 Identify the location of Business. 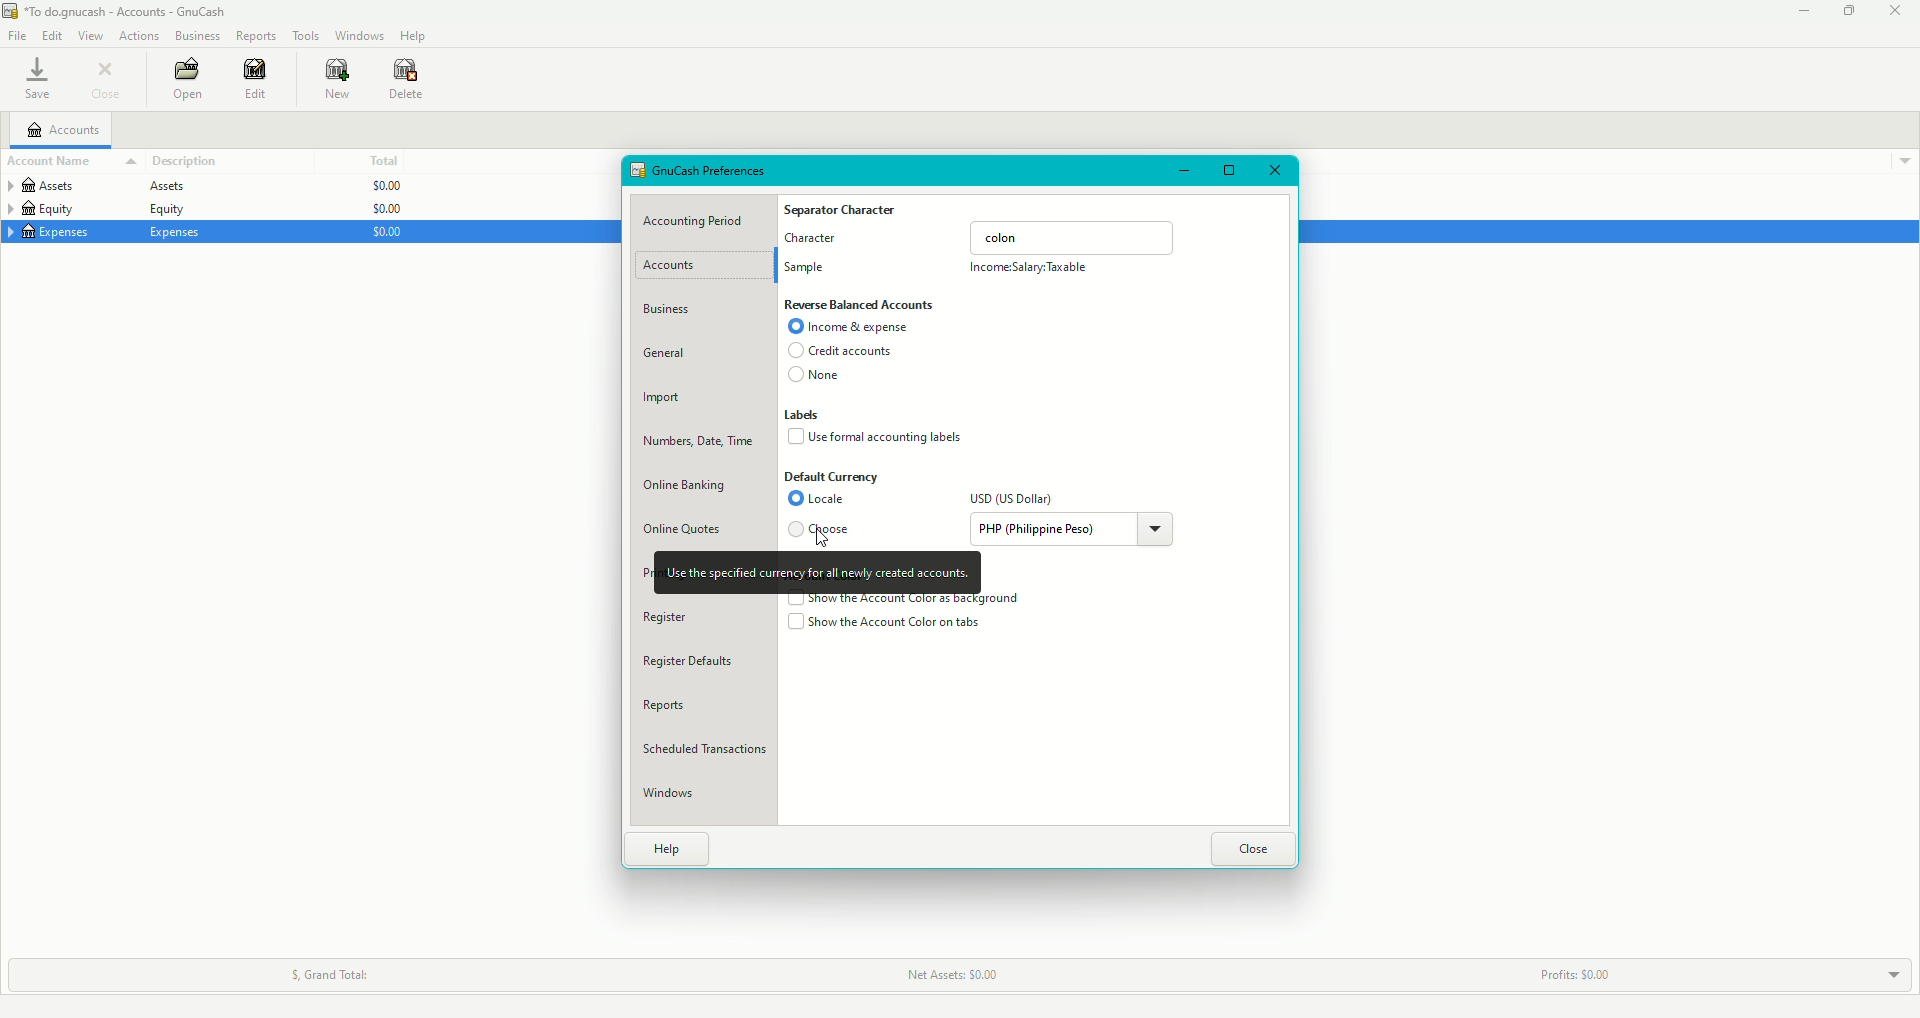
(671, 310).